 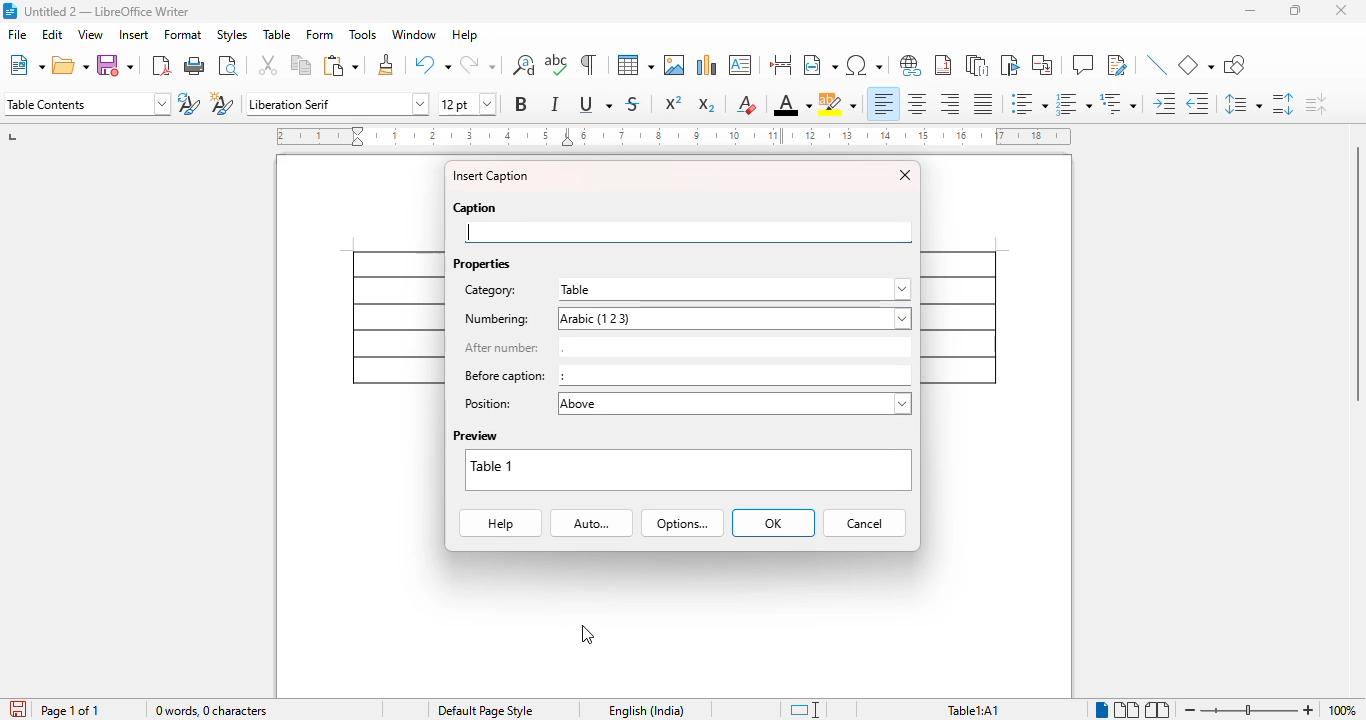 I want to click on clear direct formatting, so click(x=747, y=104).